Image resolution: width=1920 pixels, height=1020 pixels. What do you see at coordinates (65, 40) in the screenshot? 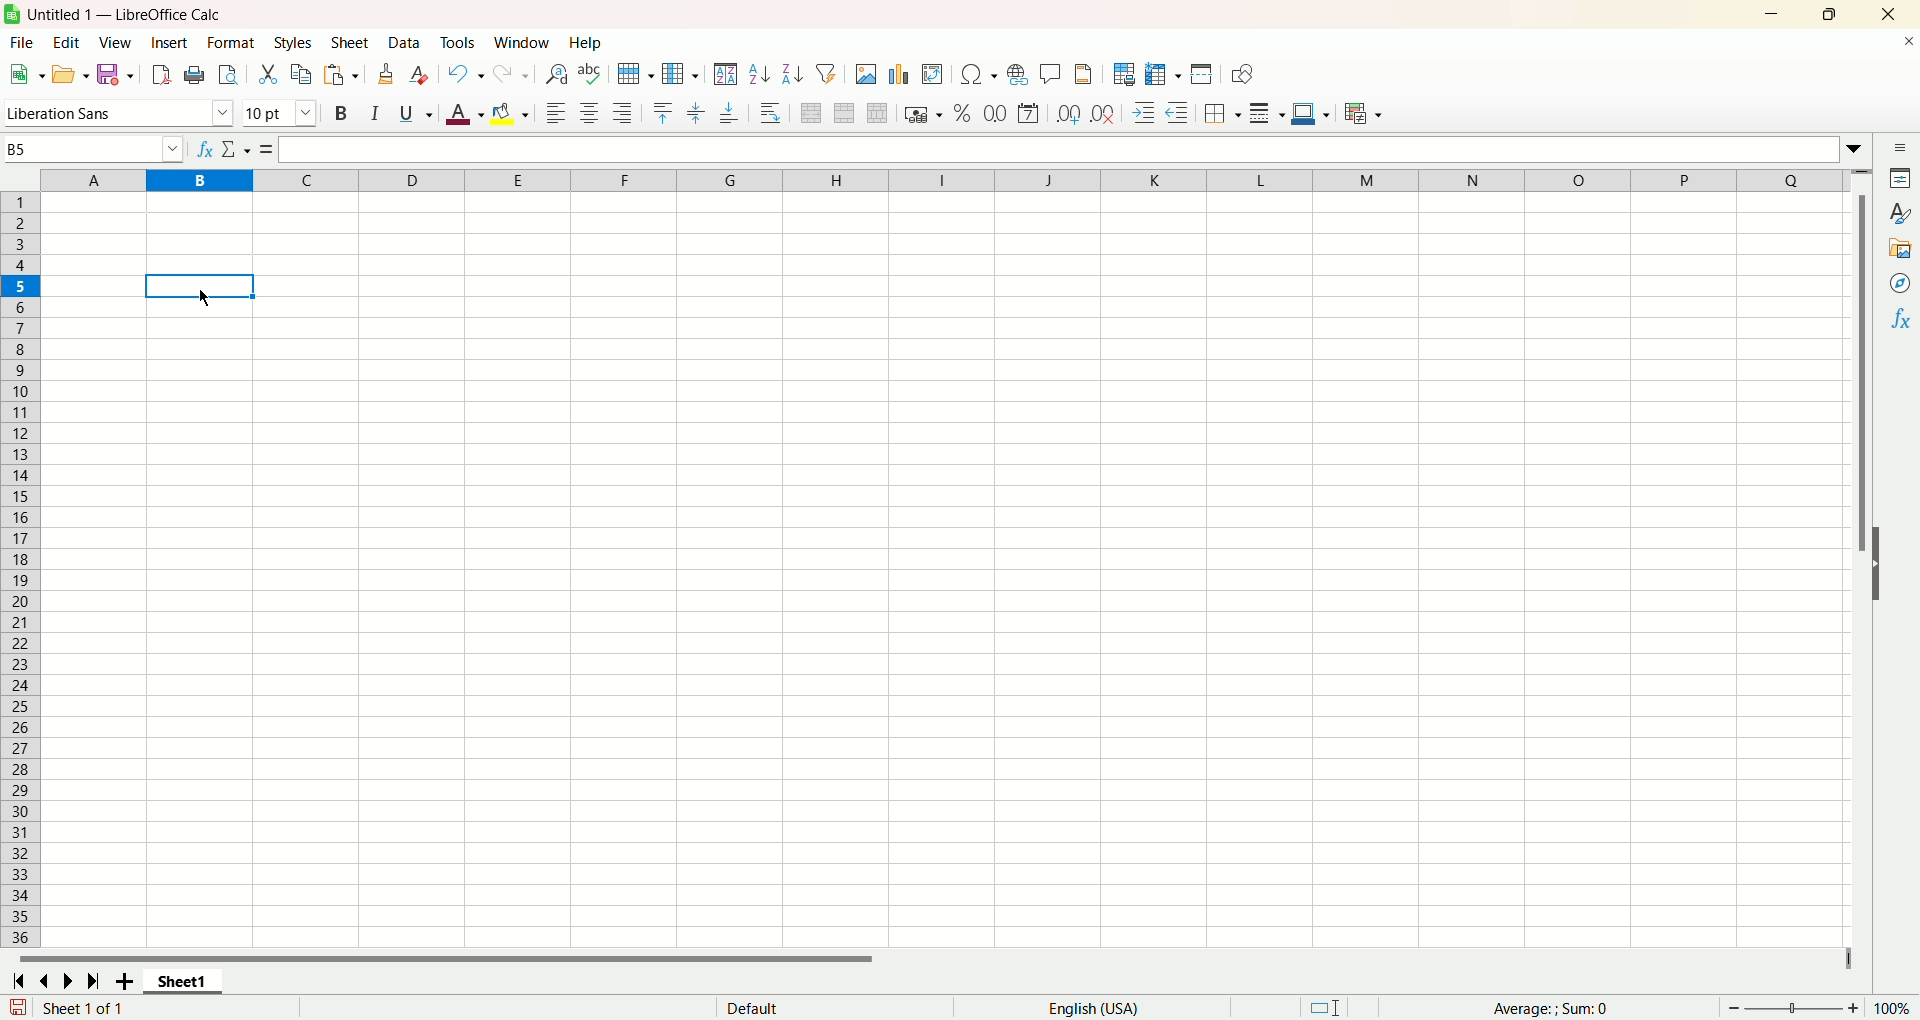
I see `edit` at bounding box center [65, 40].